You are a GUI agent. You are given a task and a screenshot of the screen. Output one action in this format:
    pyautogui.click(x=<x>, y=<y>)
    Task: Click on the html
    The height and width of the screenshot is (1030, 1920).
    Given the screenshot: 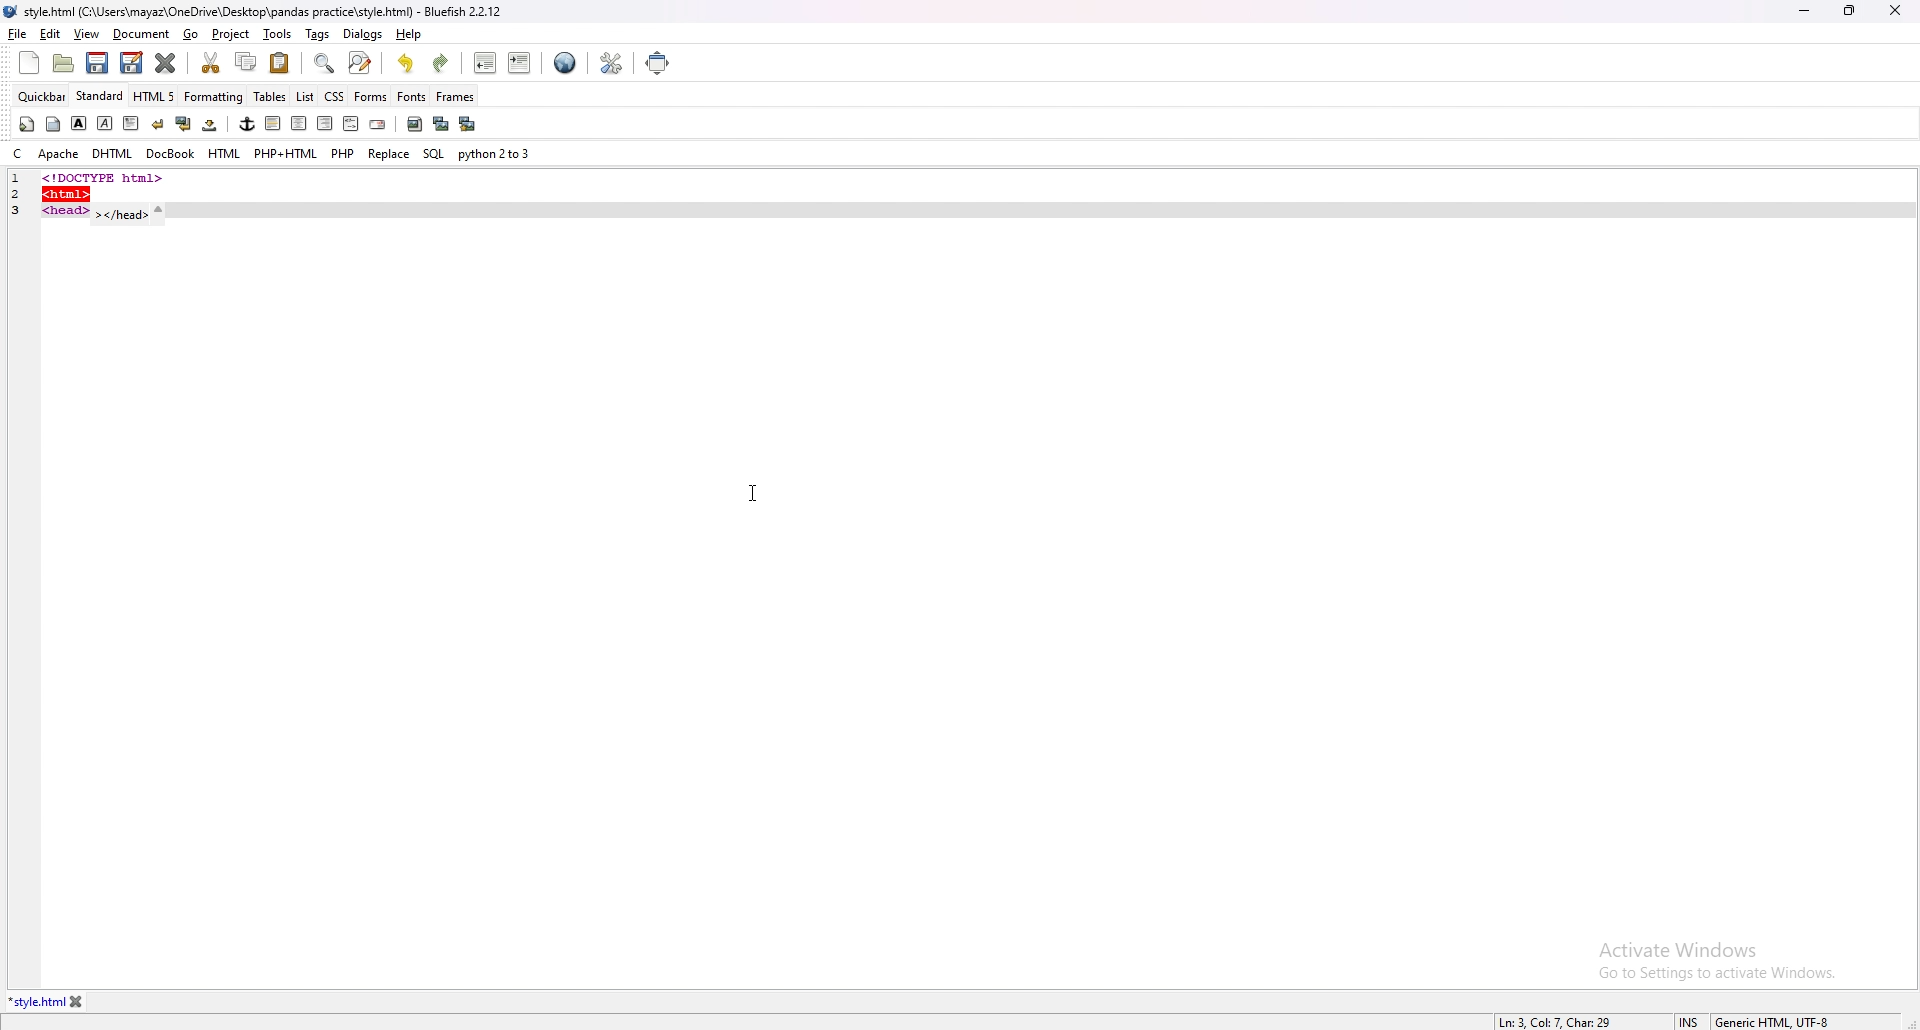 What is the action you would take?
    pyautogui.click(x=225, y=154)
    